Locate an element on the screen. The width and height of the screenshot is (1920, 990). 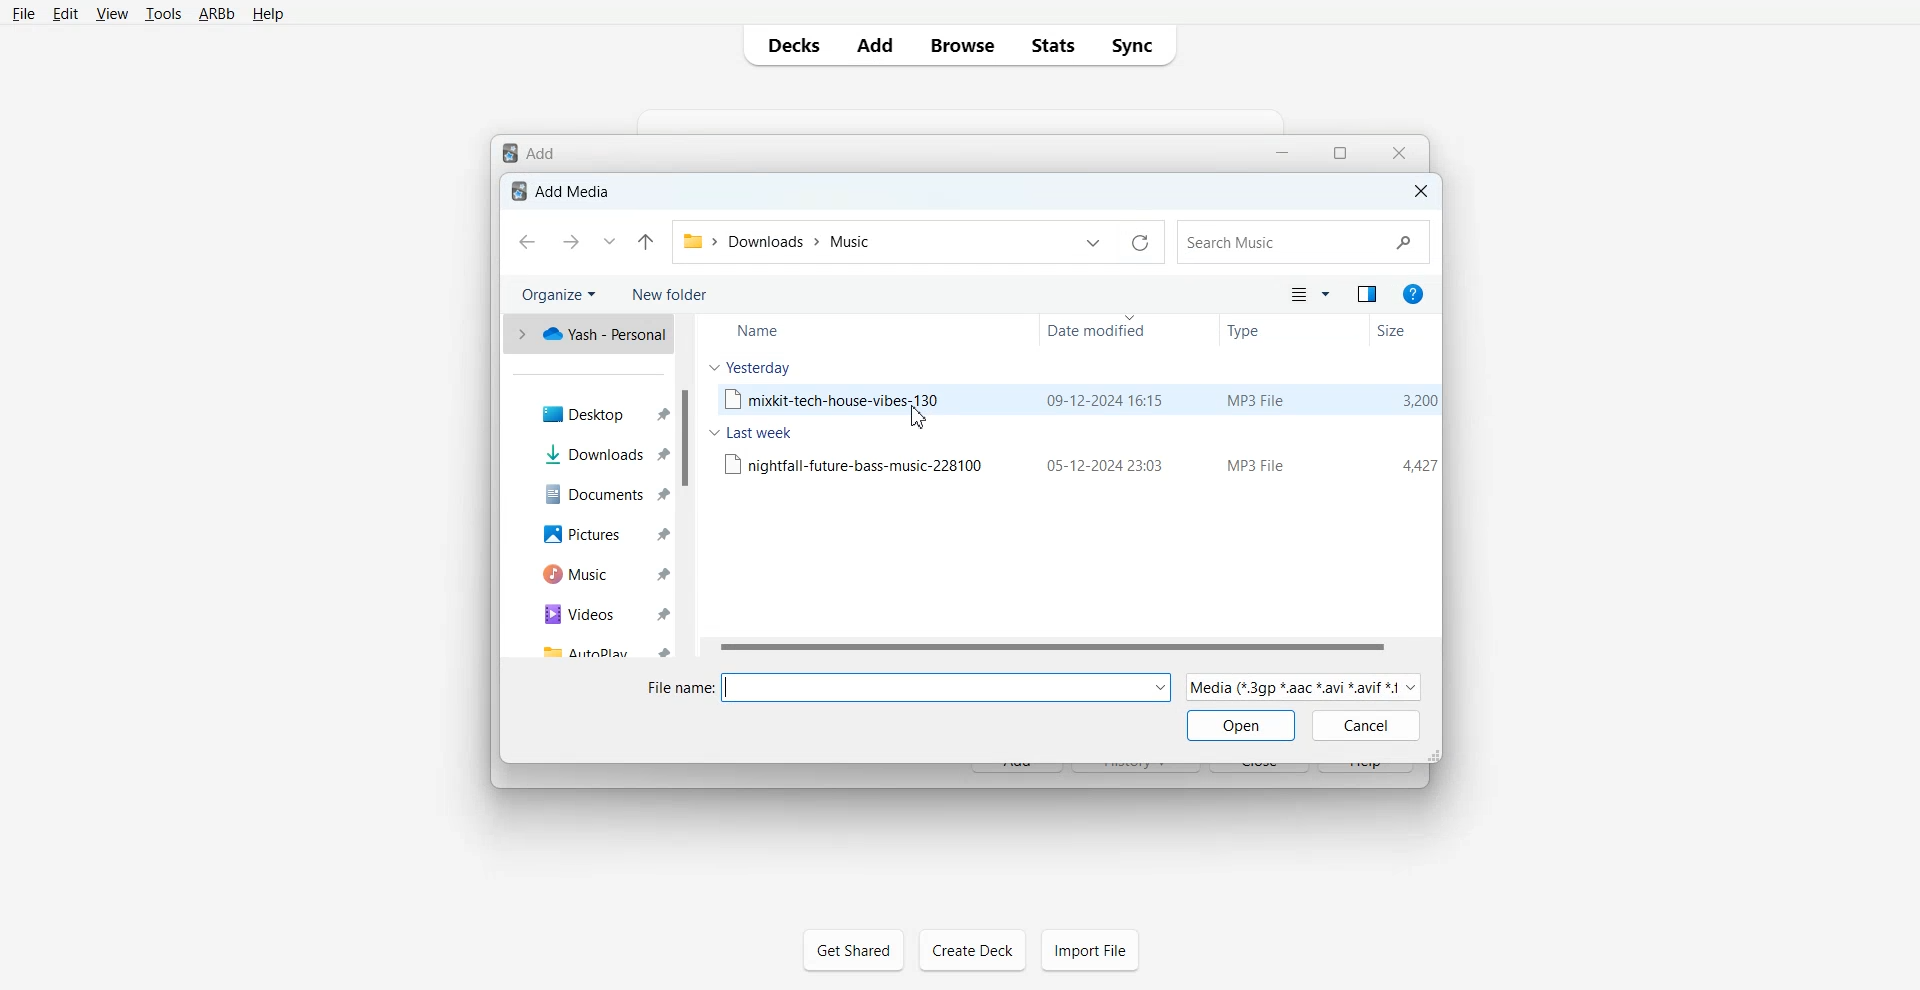
Music is located at coordinates (602, 574).